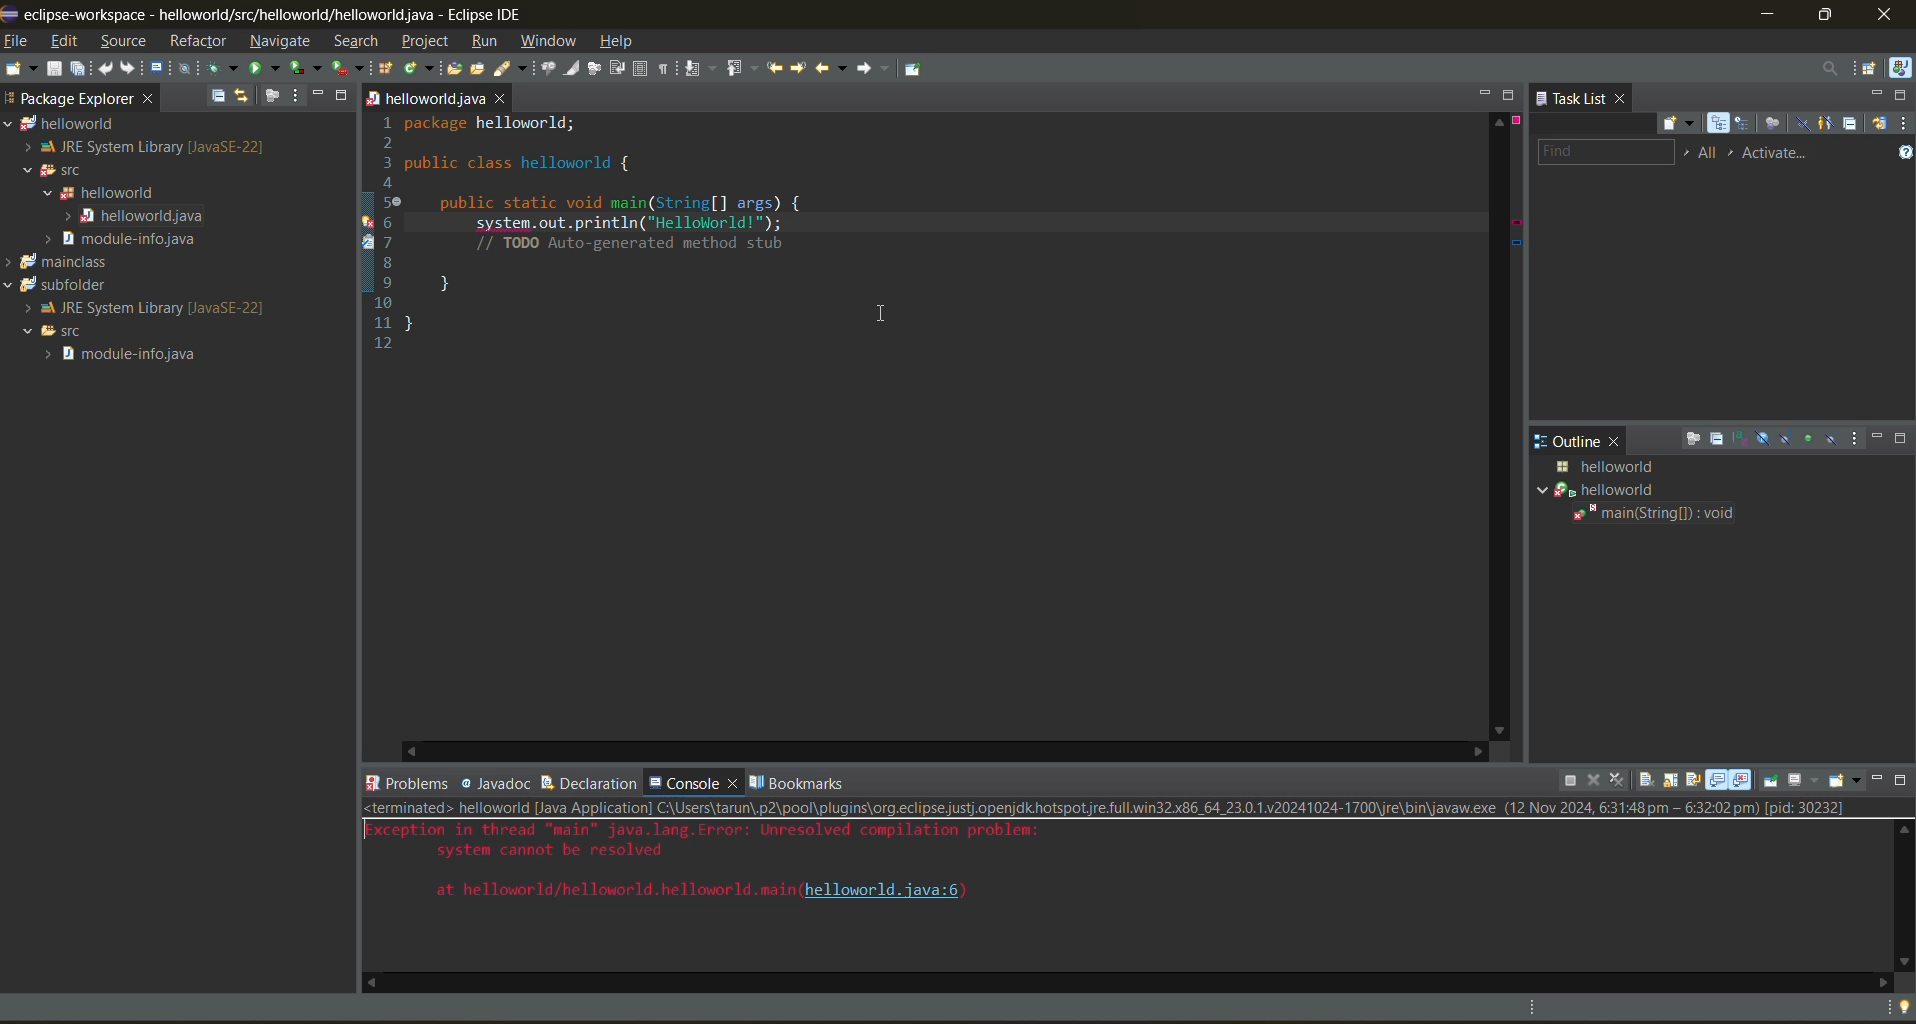 This screenshot has width=1916, height=1024. Describe the element at coordinates (441, 97) in the screenshot. I see `helloworld` at that location.